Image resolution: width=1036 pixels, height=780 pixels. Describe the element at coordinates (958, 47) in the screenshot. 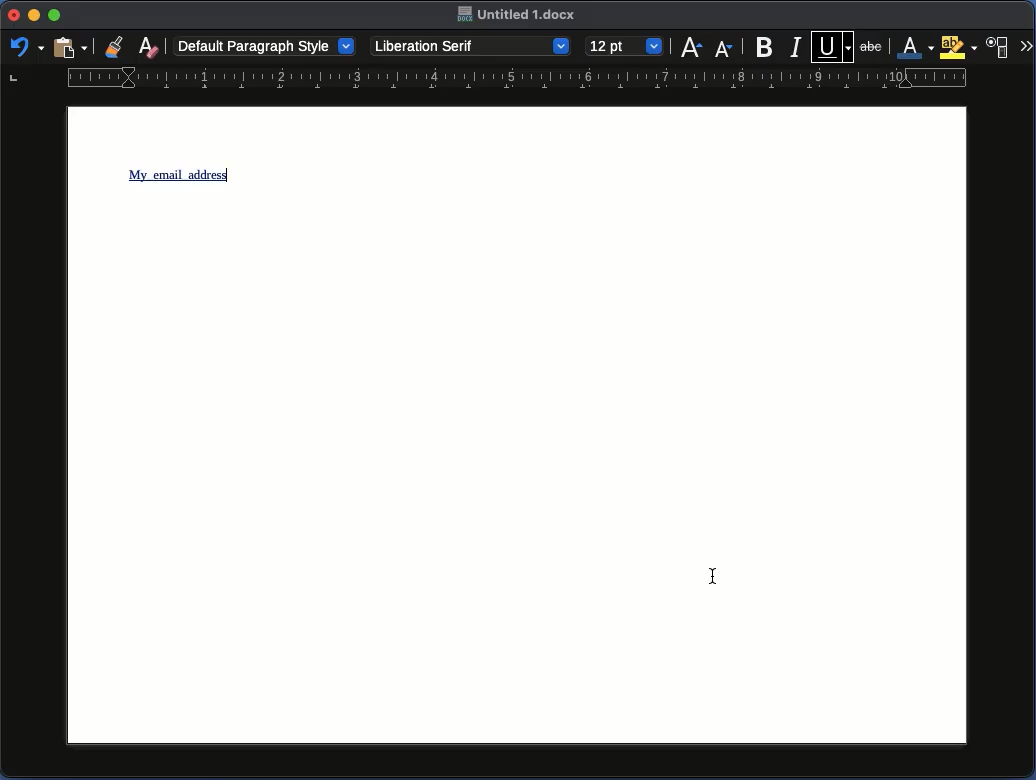

I see `Highlighting` at that location.